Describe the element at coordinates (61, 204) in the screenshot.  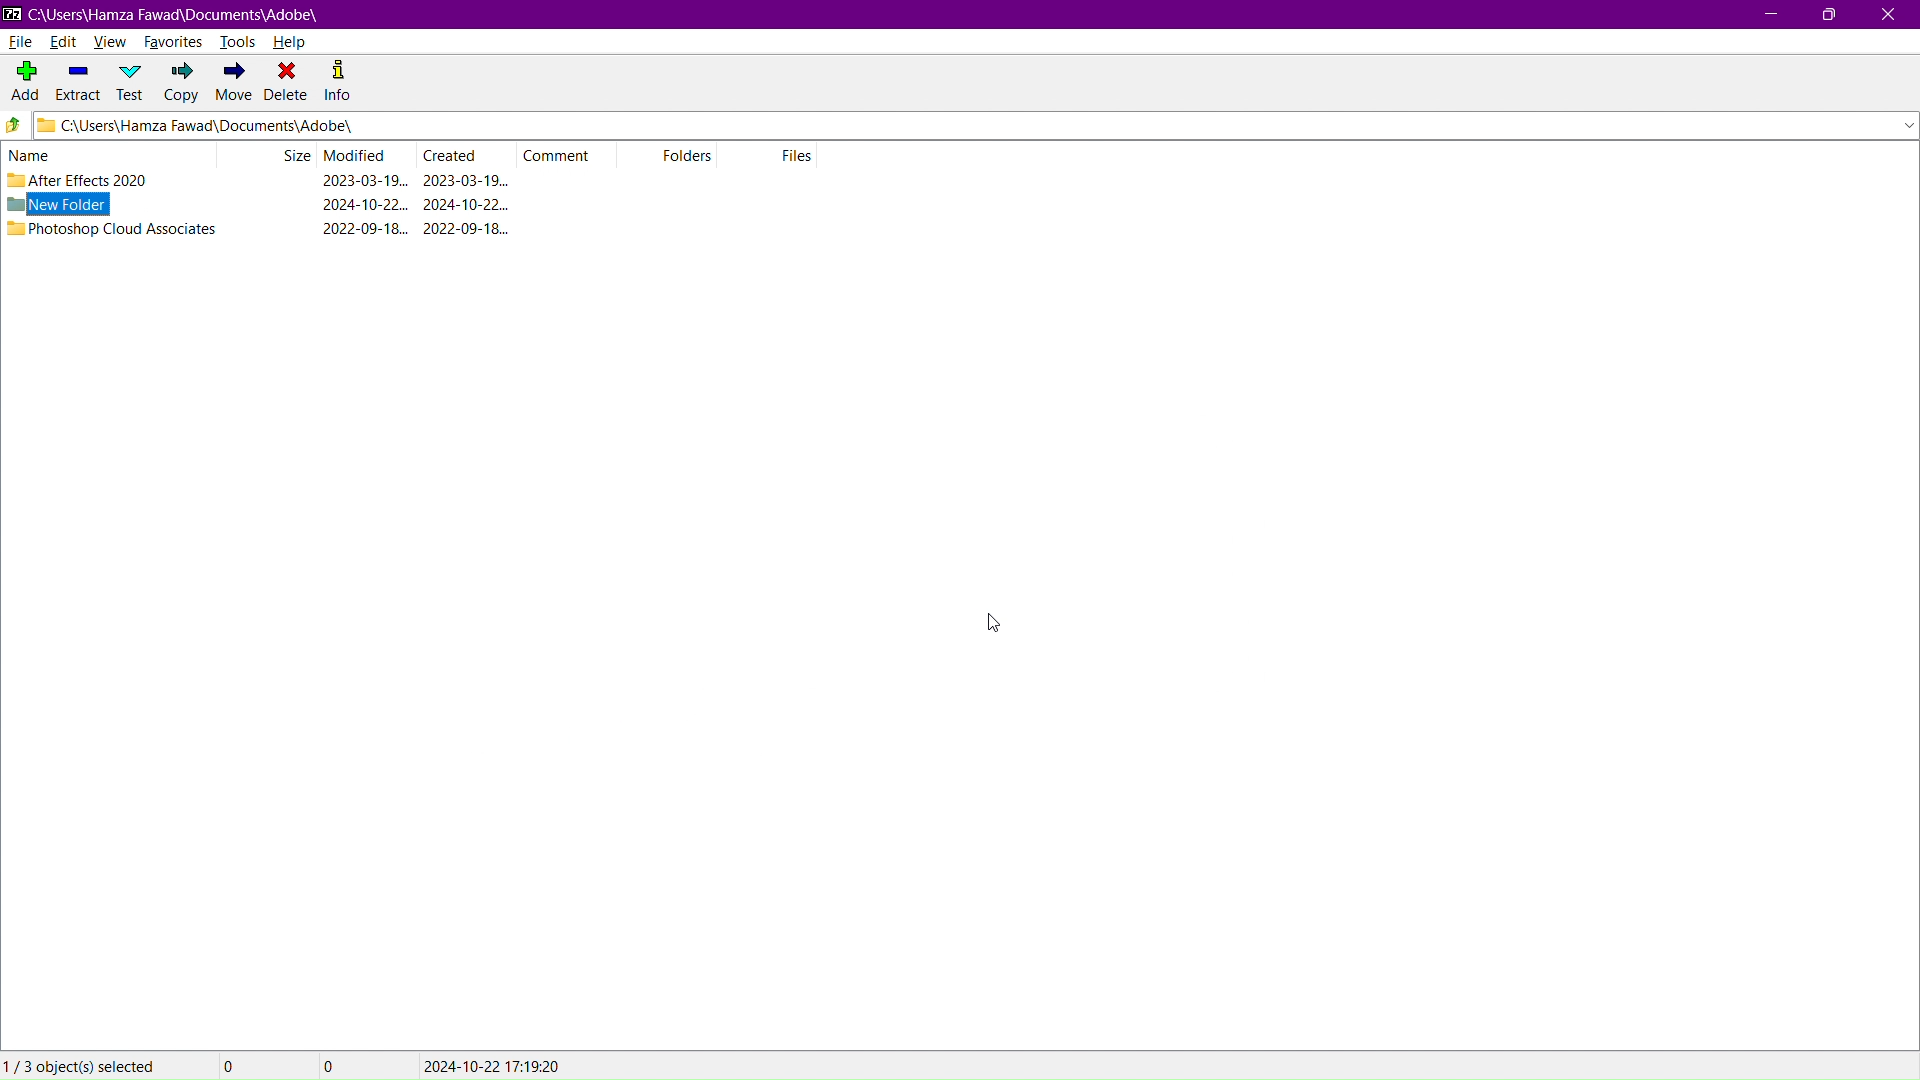
I see `New Folder` at that location.